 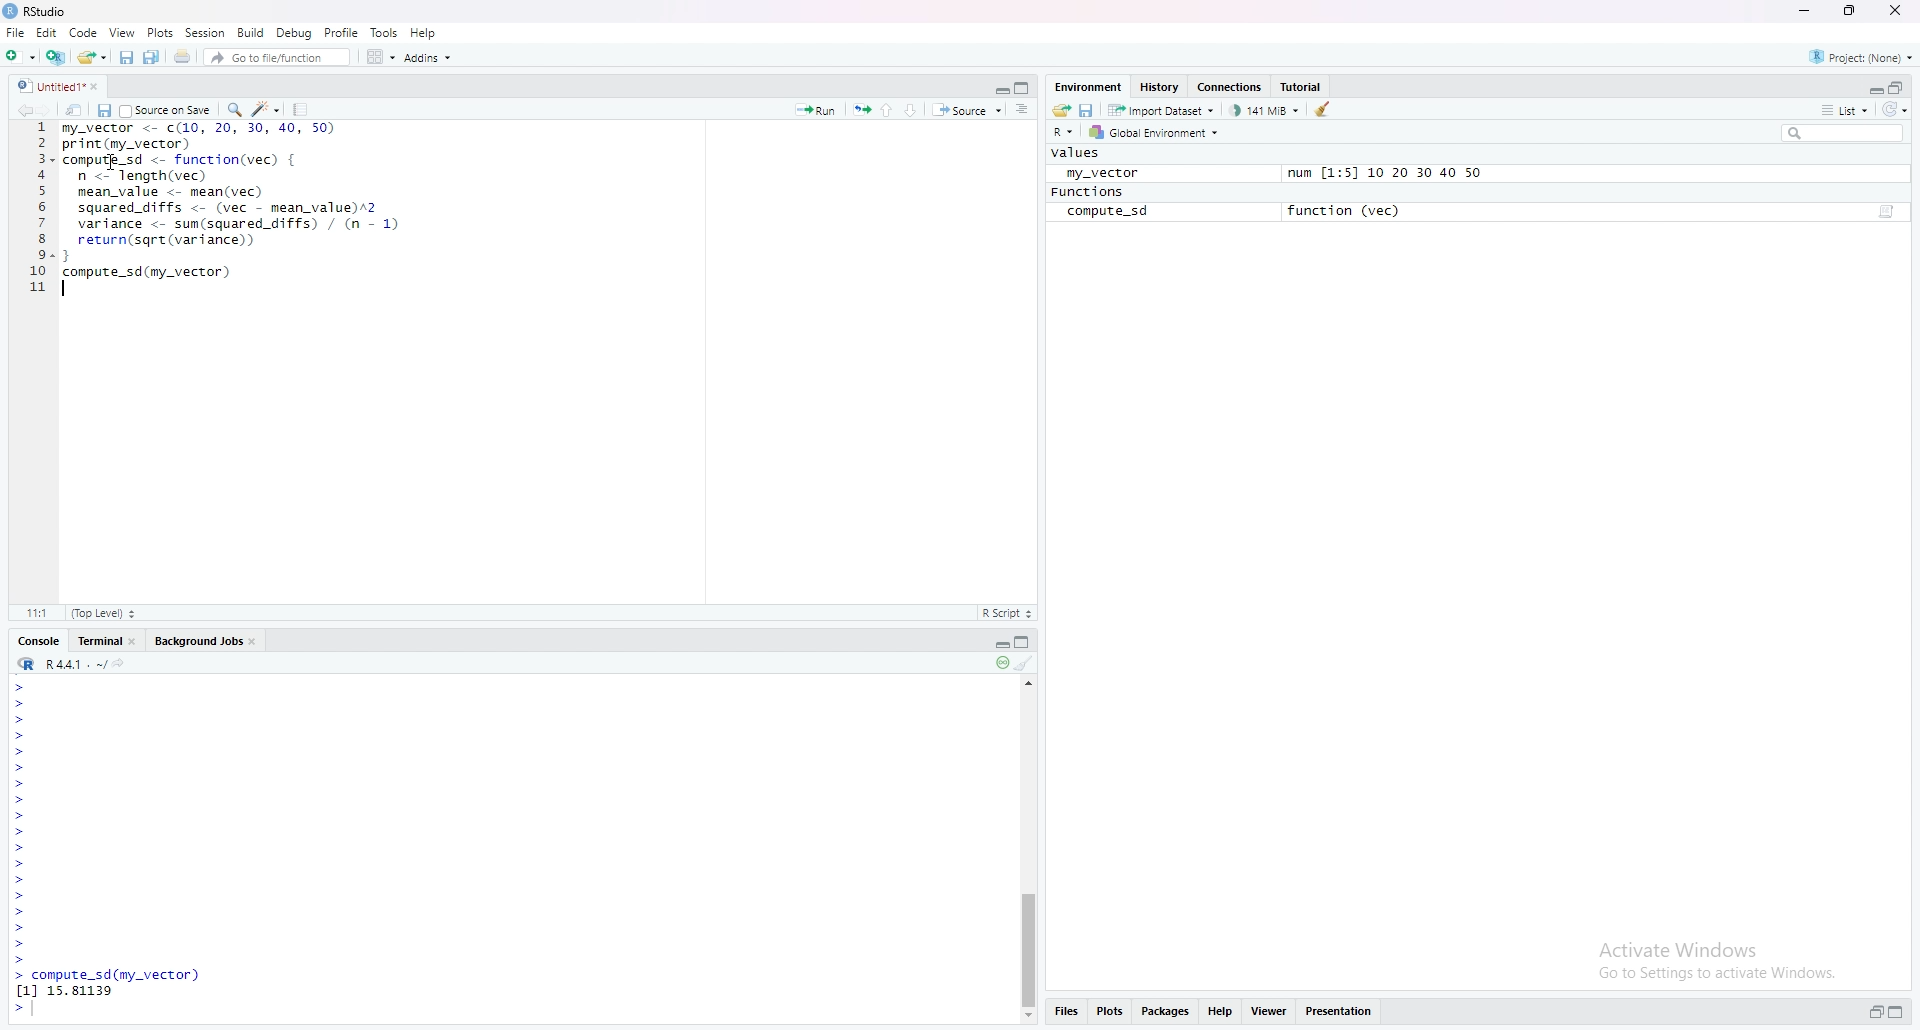 I want to click on prompt cursor, so click(x=19, y=799).